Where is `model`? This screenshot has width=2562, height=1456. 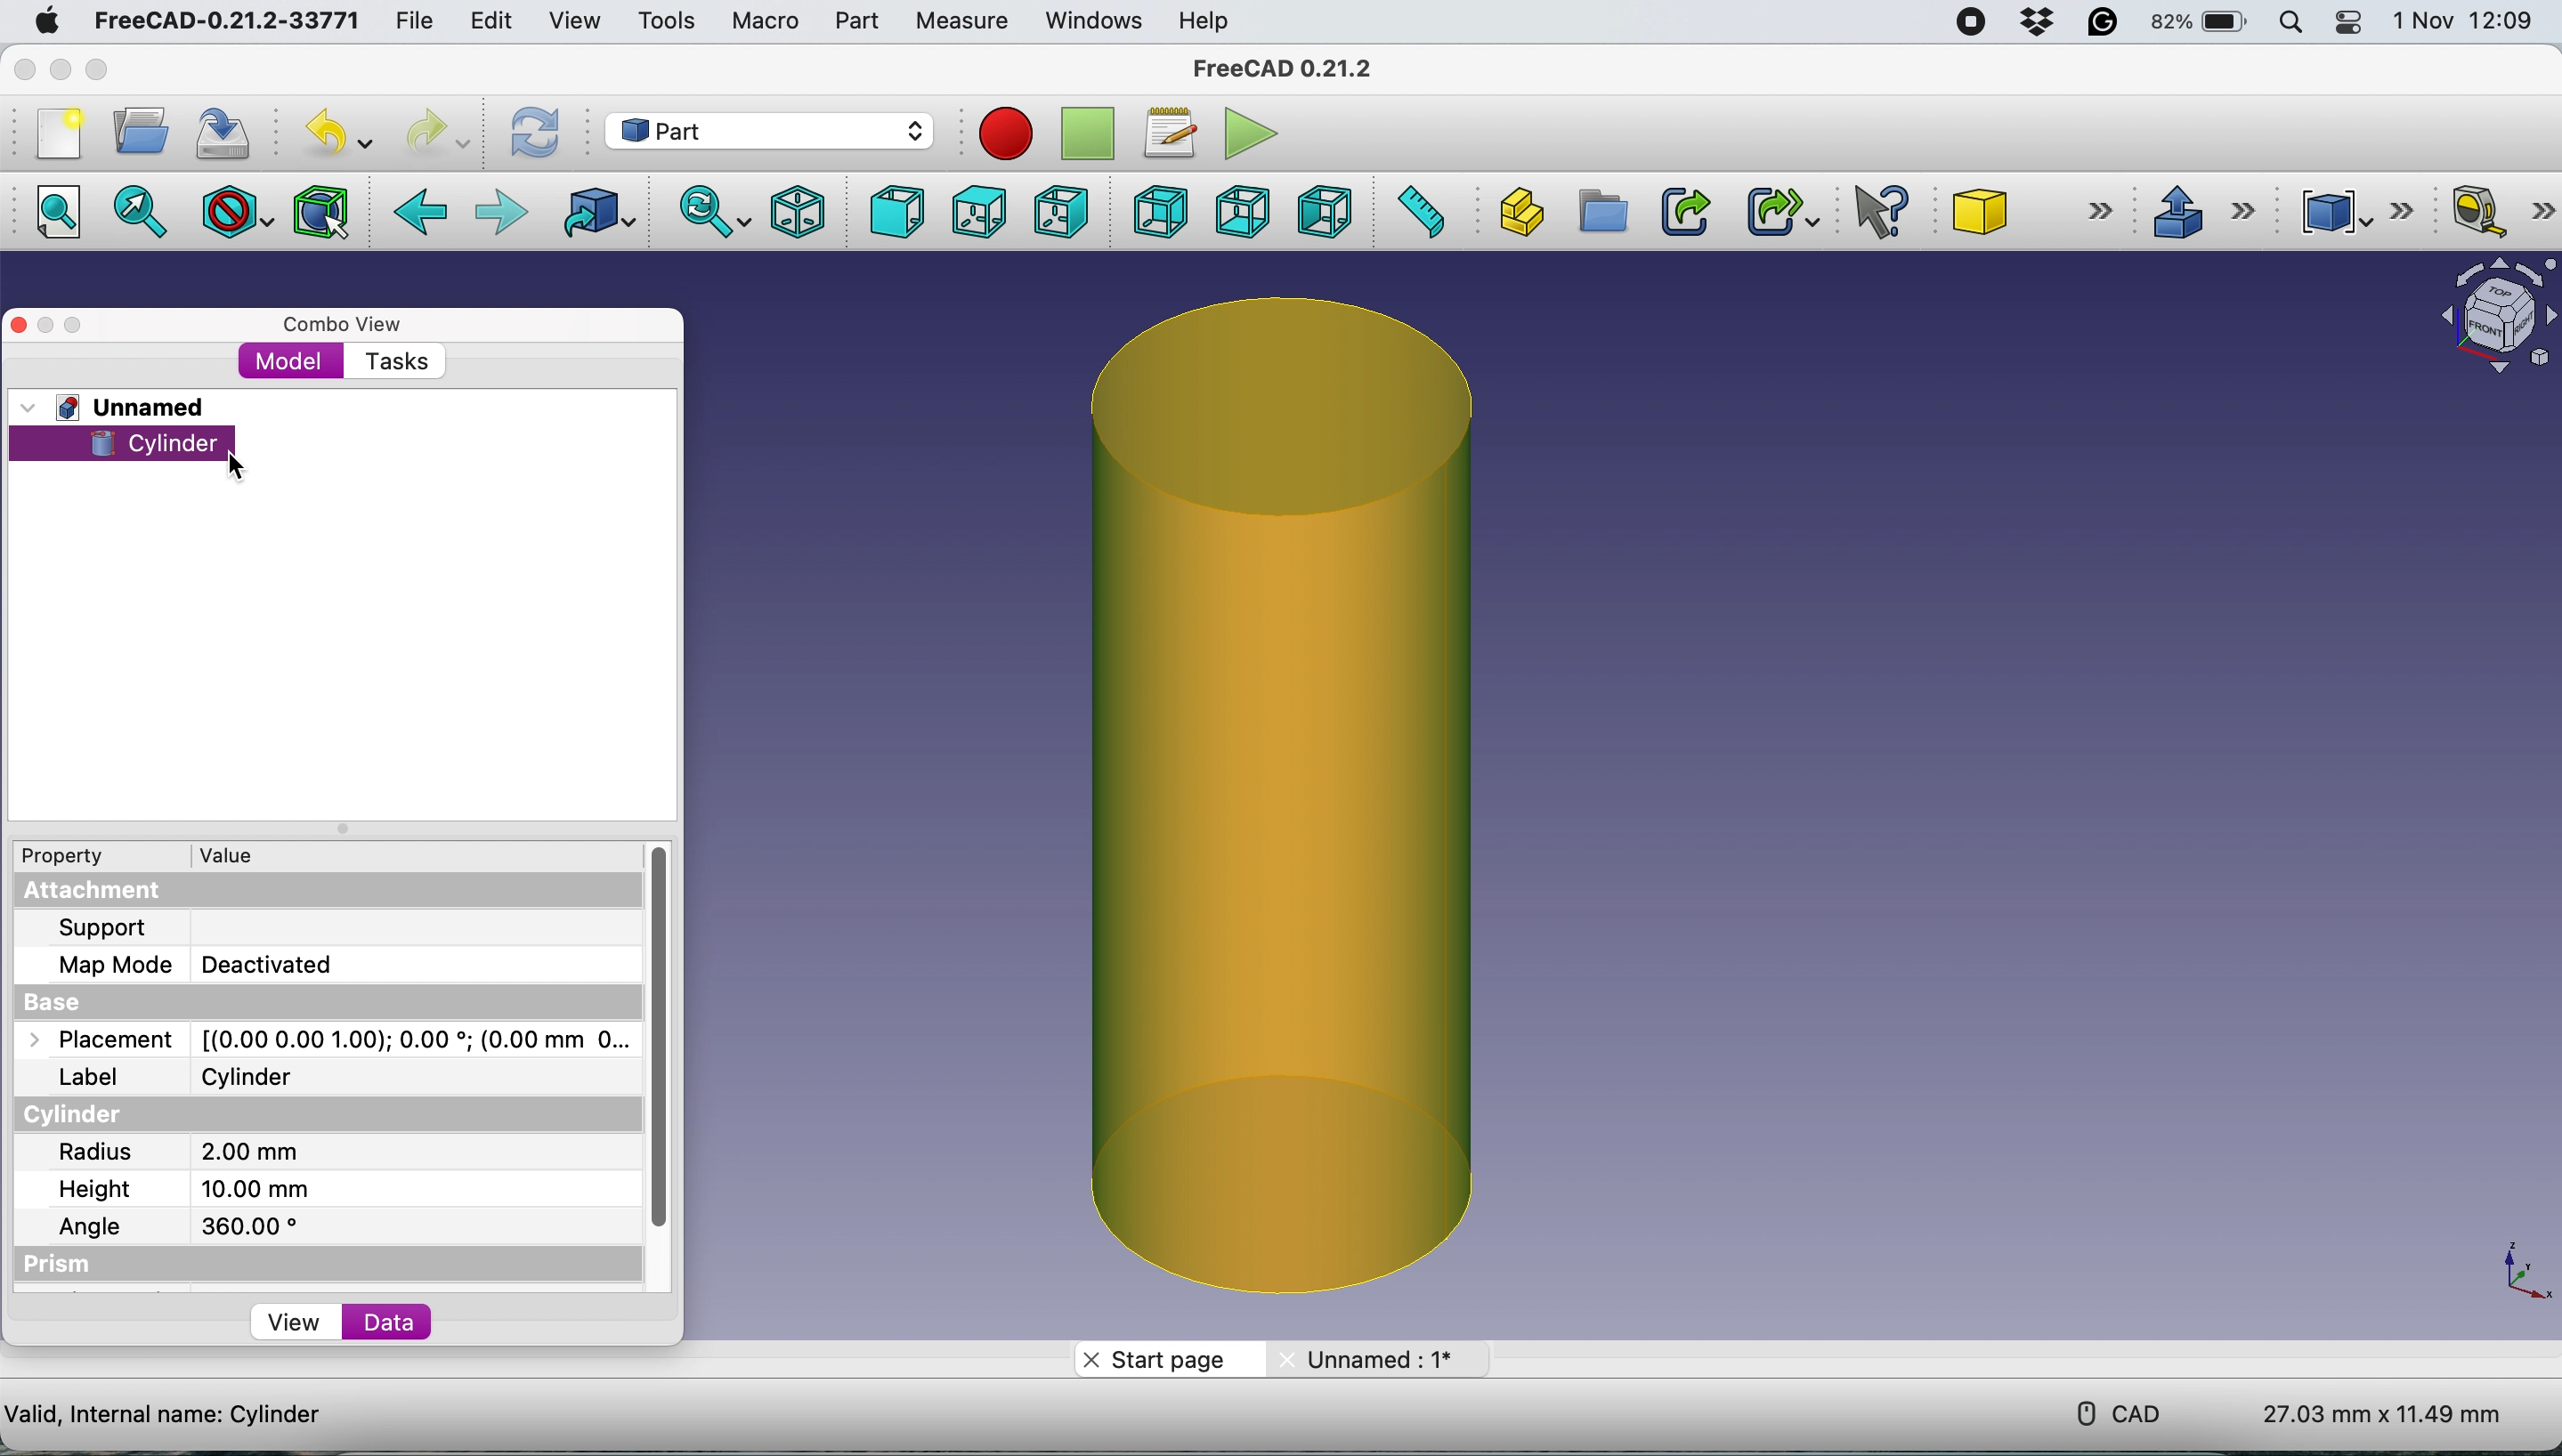 model is located at coordinates (290, 360).